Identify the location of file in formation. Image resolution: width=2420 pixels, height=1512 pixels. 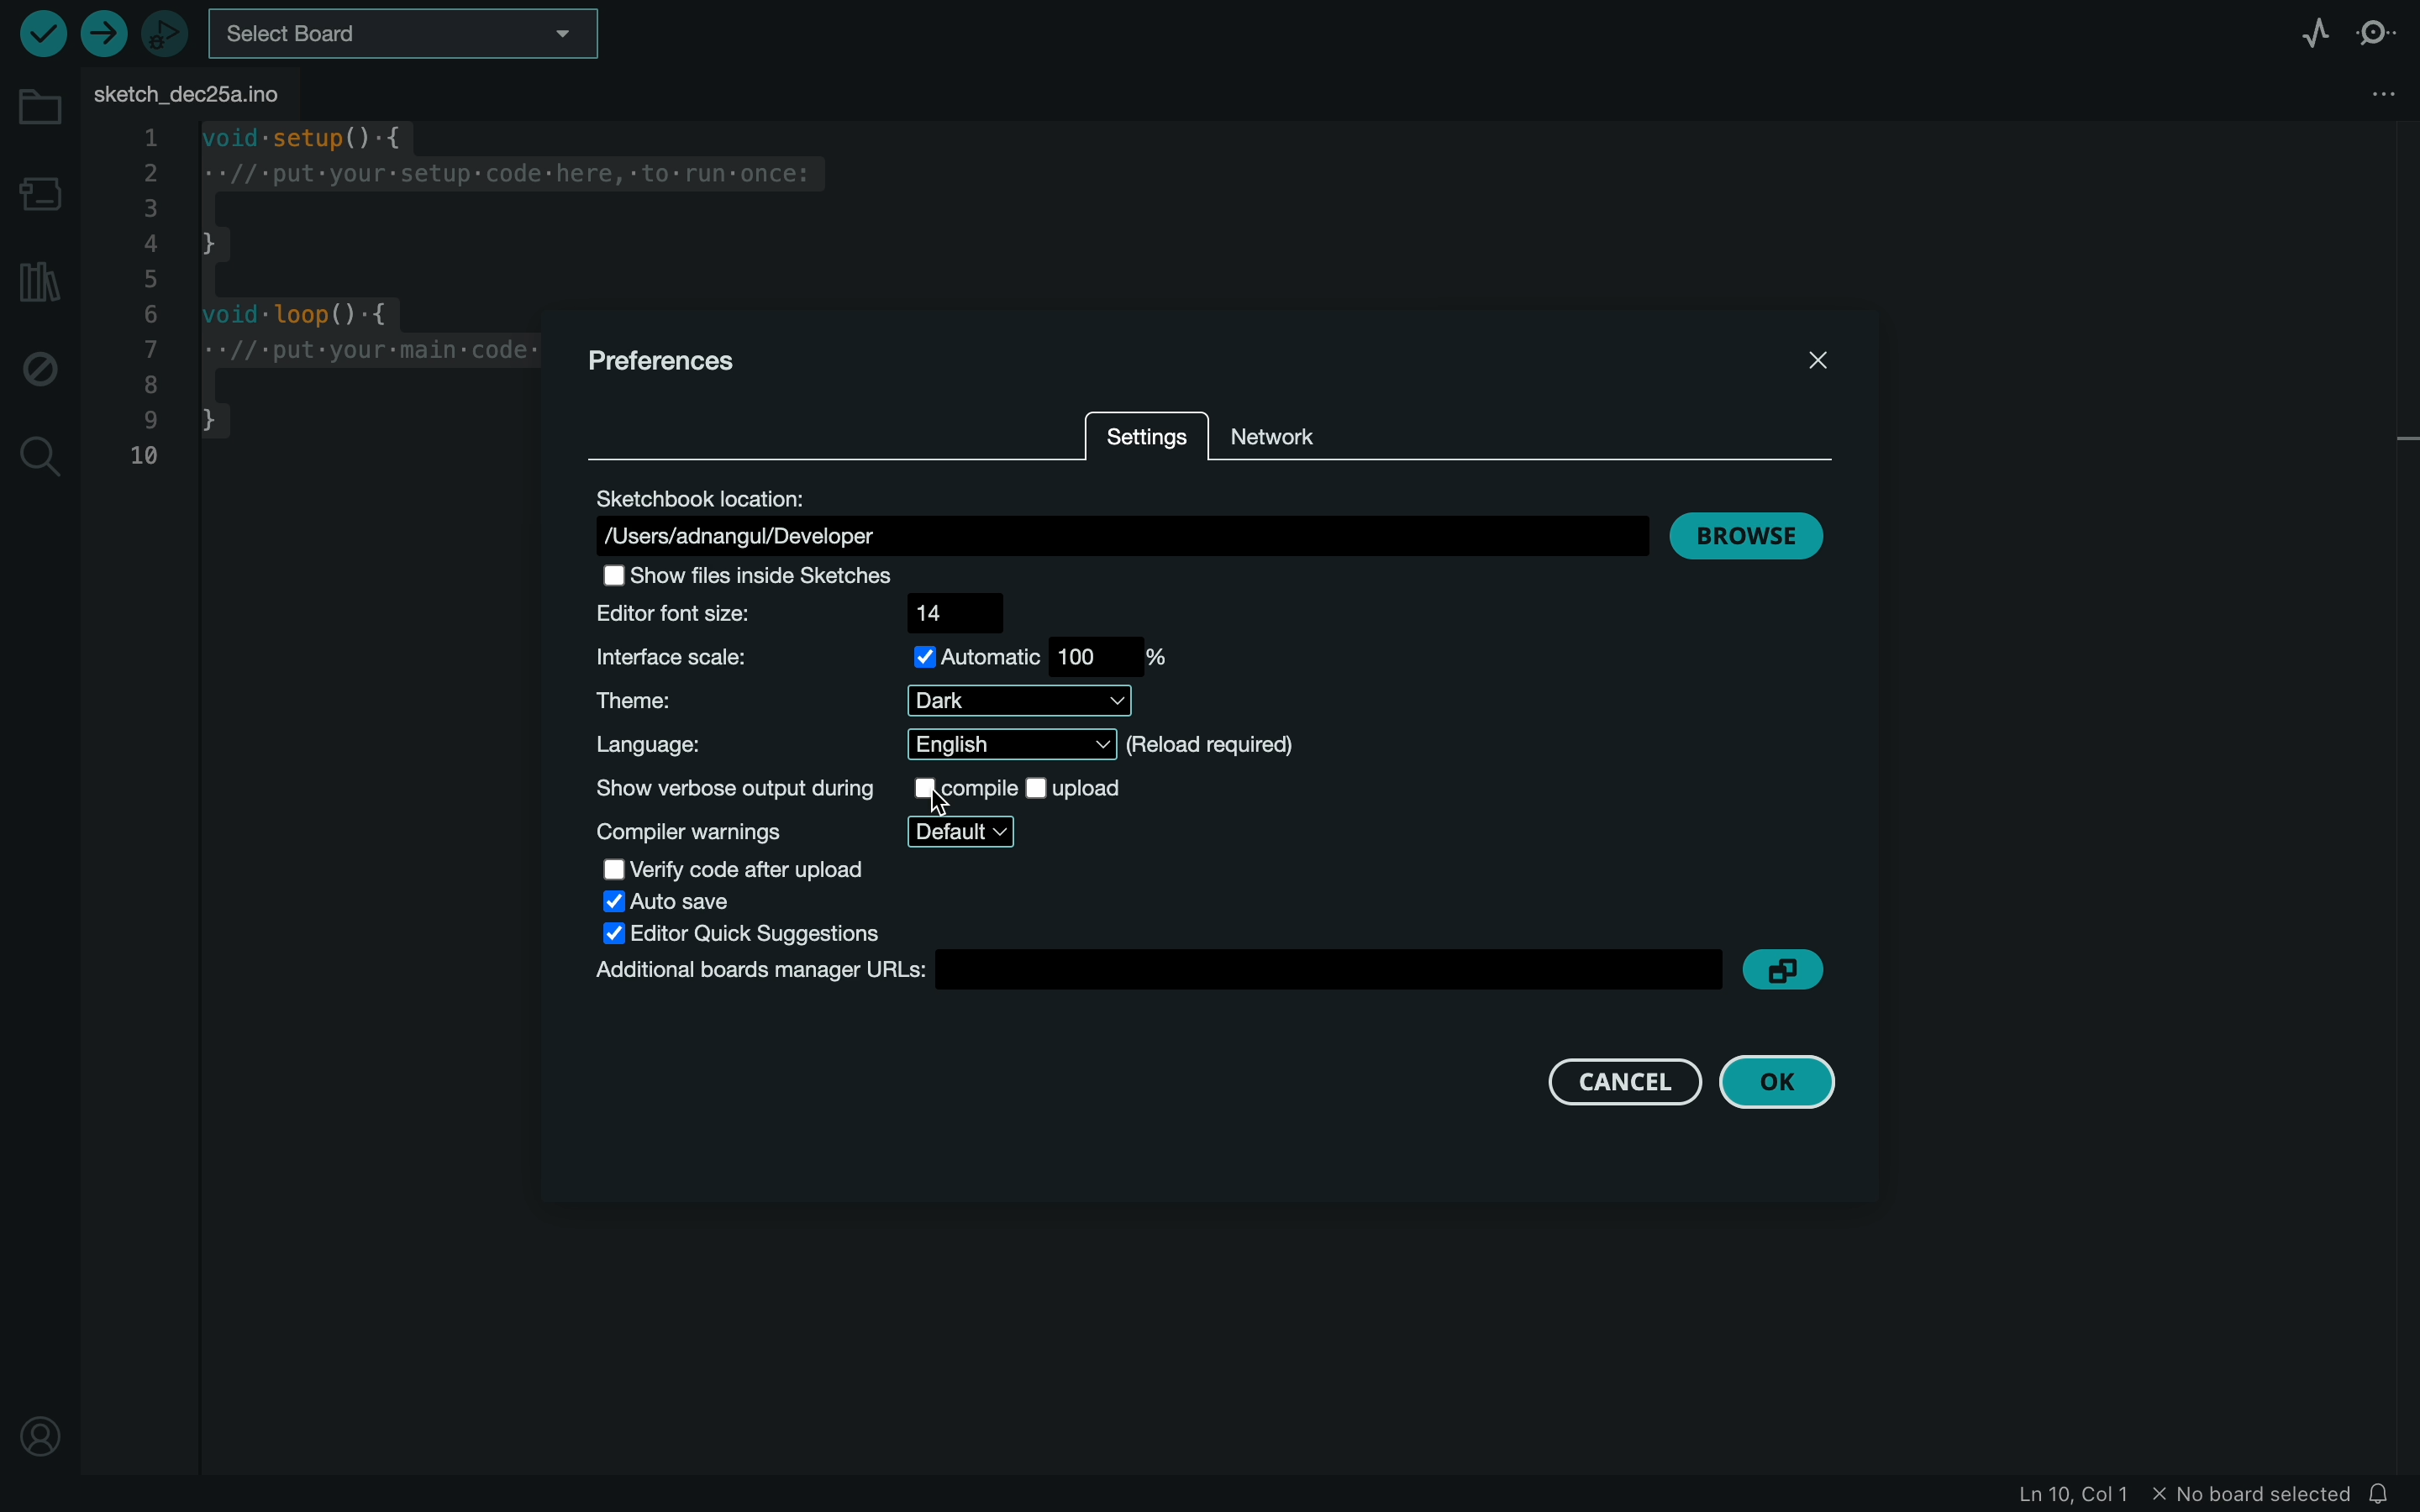
(2109, 1496).